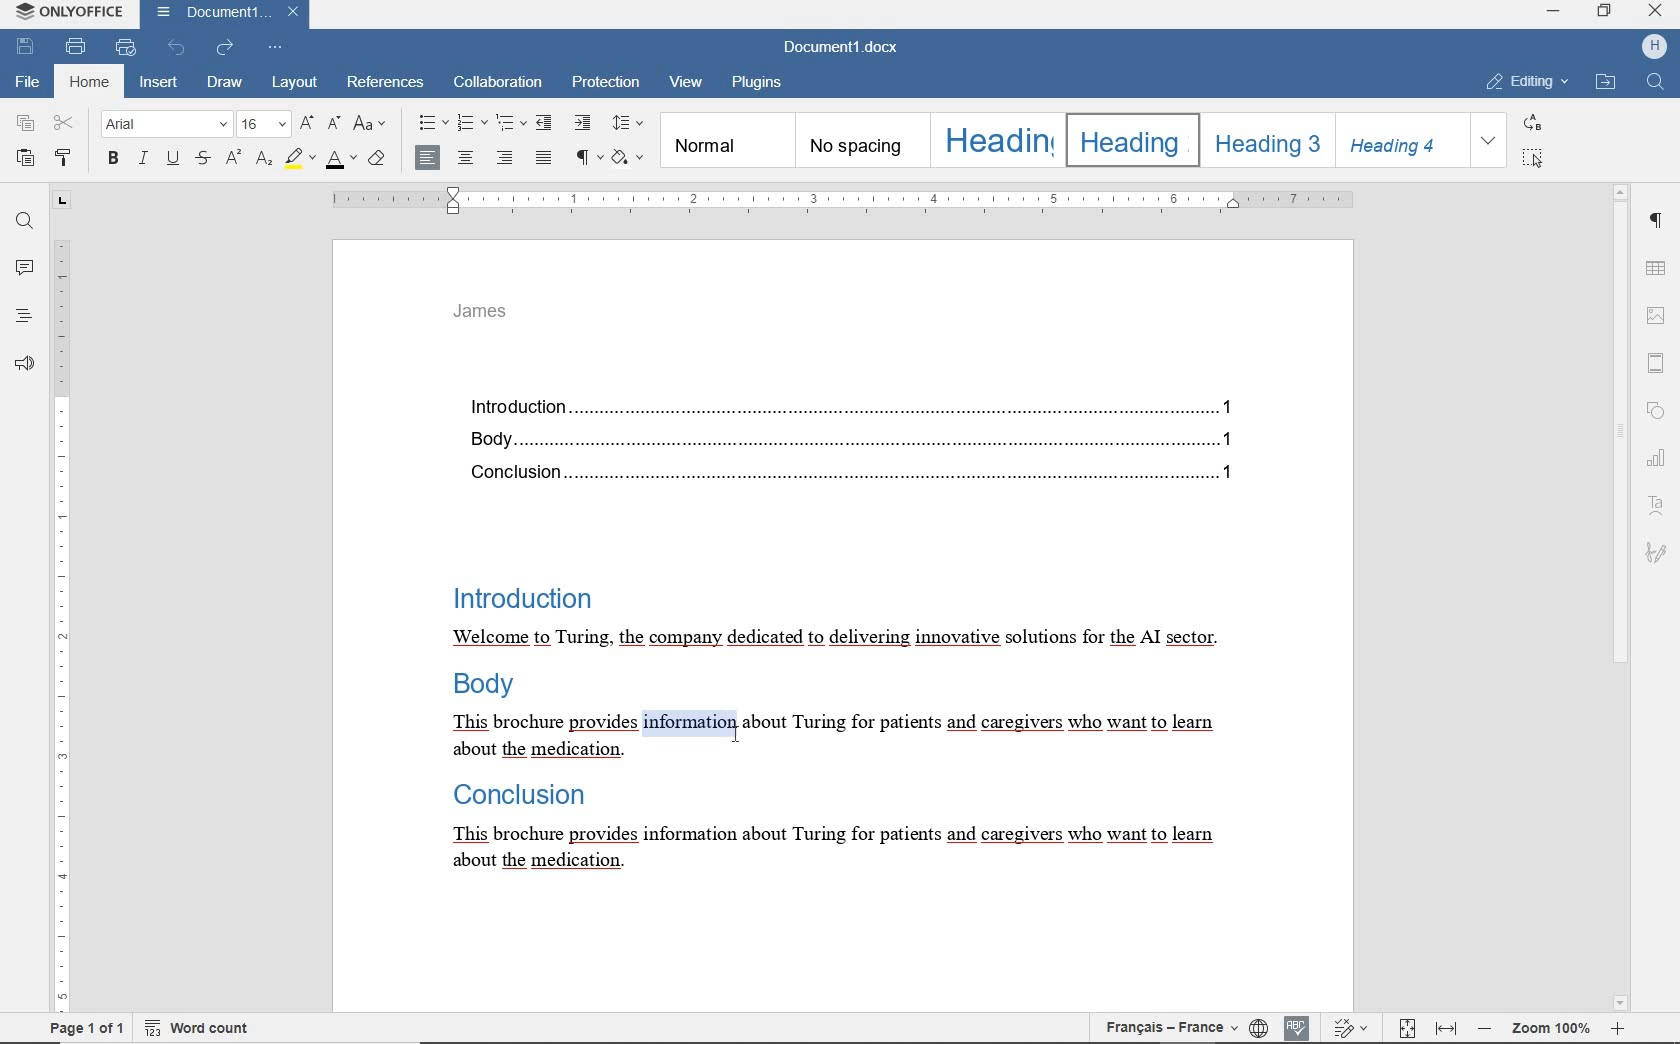 The width and height of the screenshot is (1680, 1044). Describe the element at coordinates (127, 48) in the screenshot. I see `QUICK PRINT` at that location.